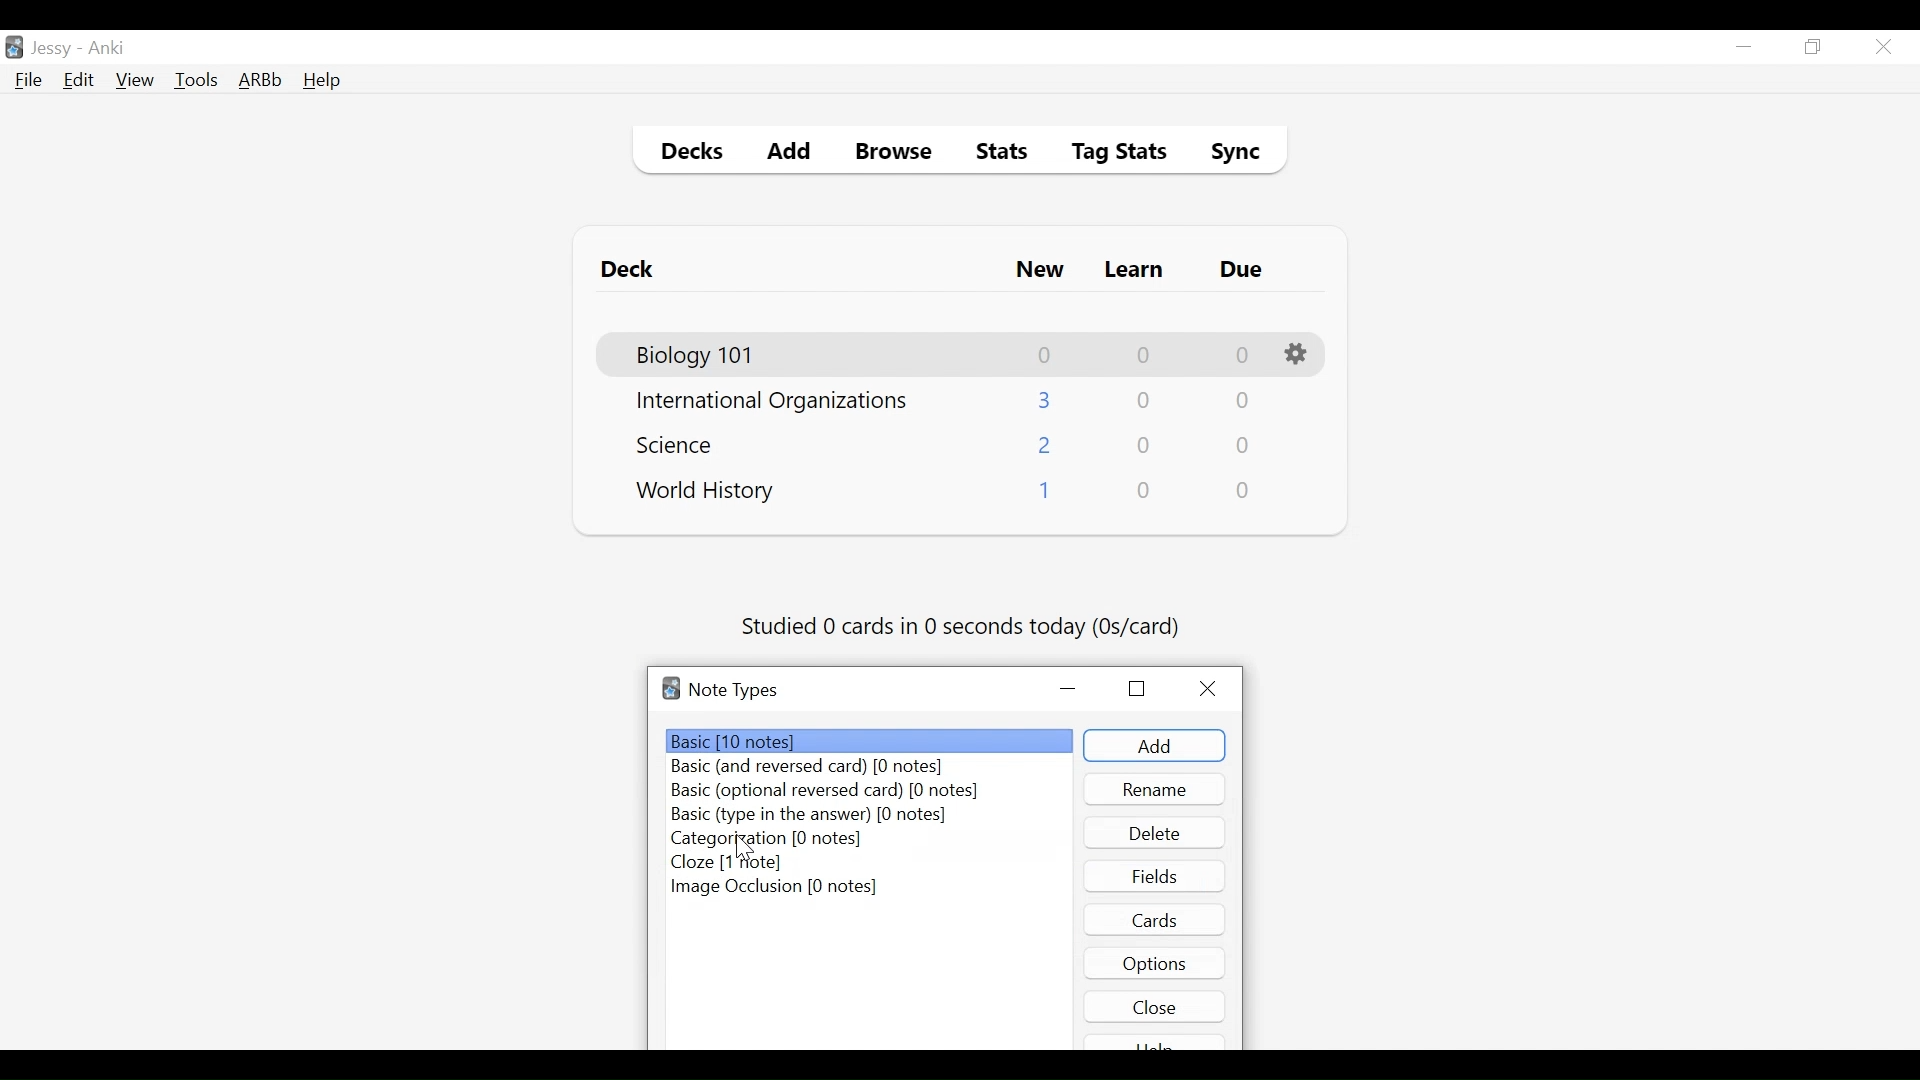  What do you see at coordinates (809, 816) in the screenshot?
I see `Basic (type in the answer)  (number of notes)` at bounding box center [809, 816].